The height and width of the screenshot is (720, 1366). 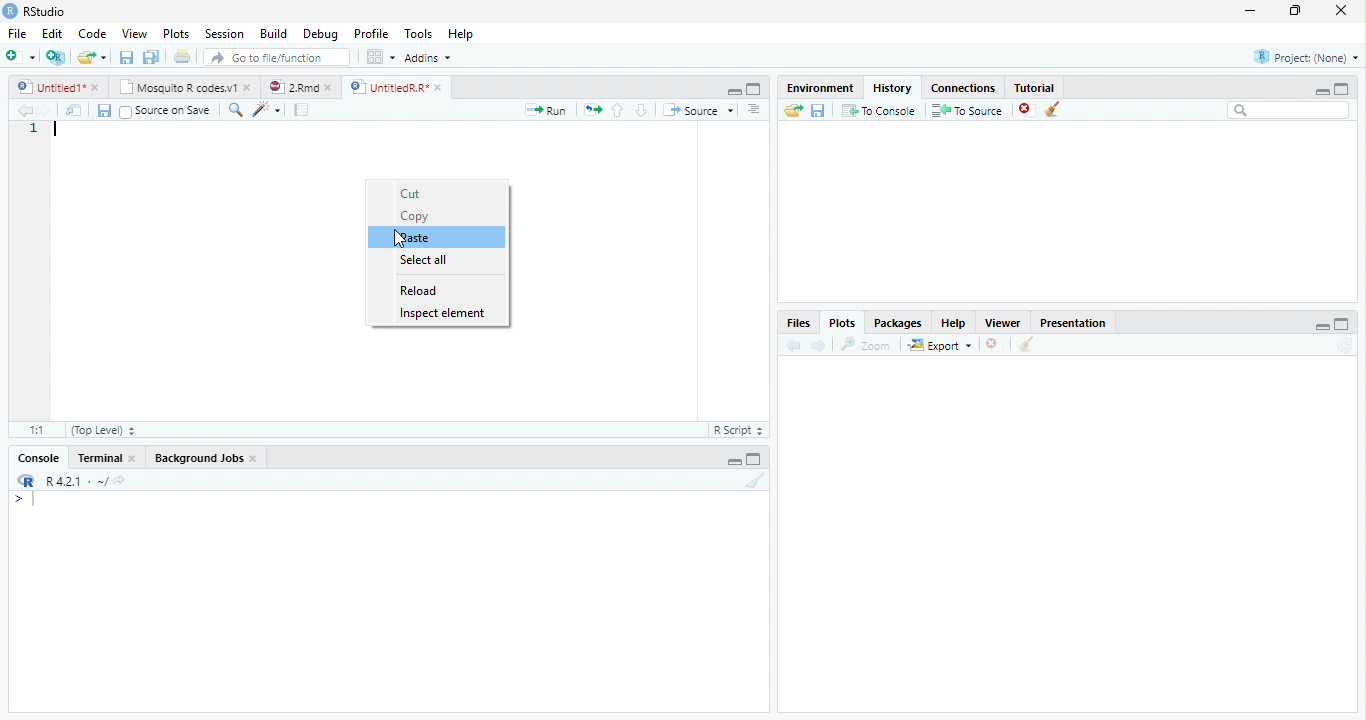 What do you see at coordinates (1323, 326) in the screenshot?
I see `minimize` at bounding box center [1323, 326].